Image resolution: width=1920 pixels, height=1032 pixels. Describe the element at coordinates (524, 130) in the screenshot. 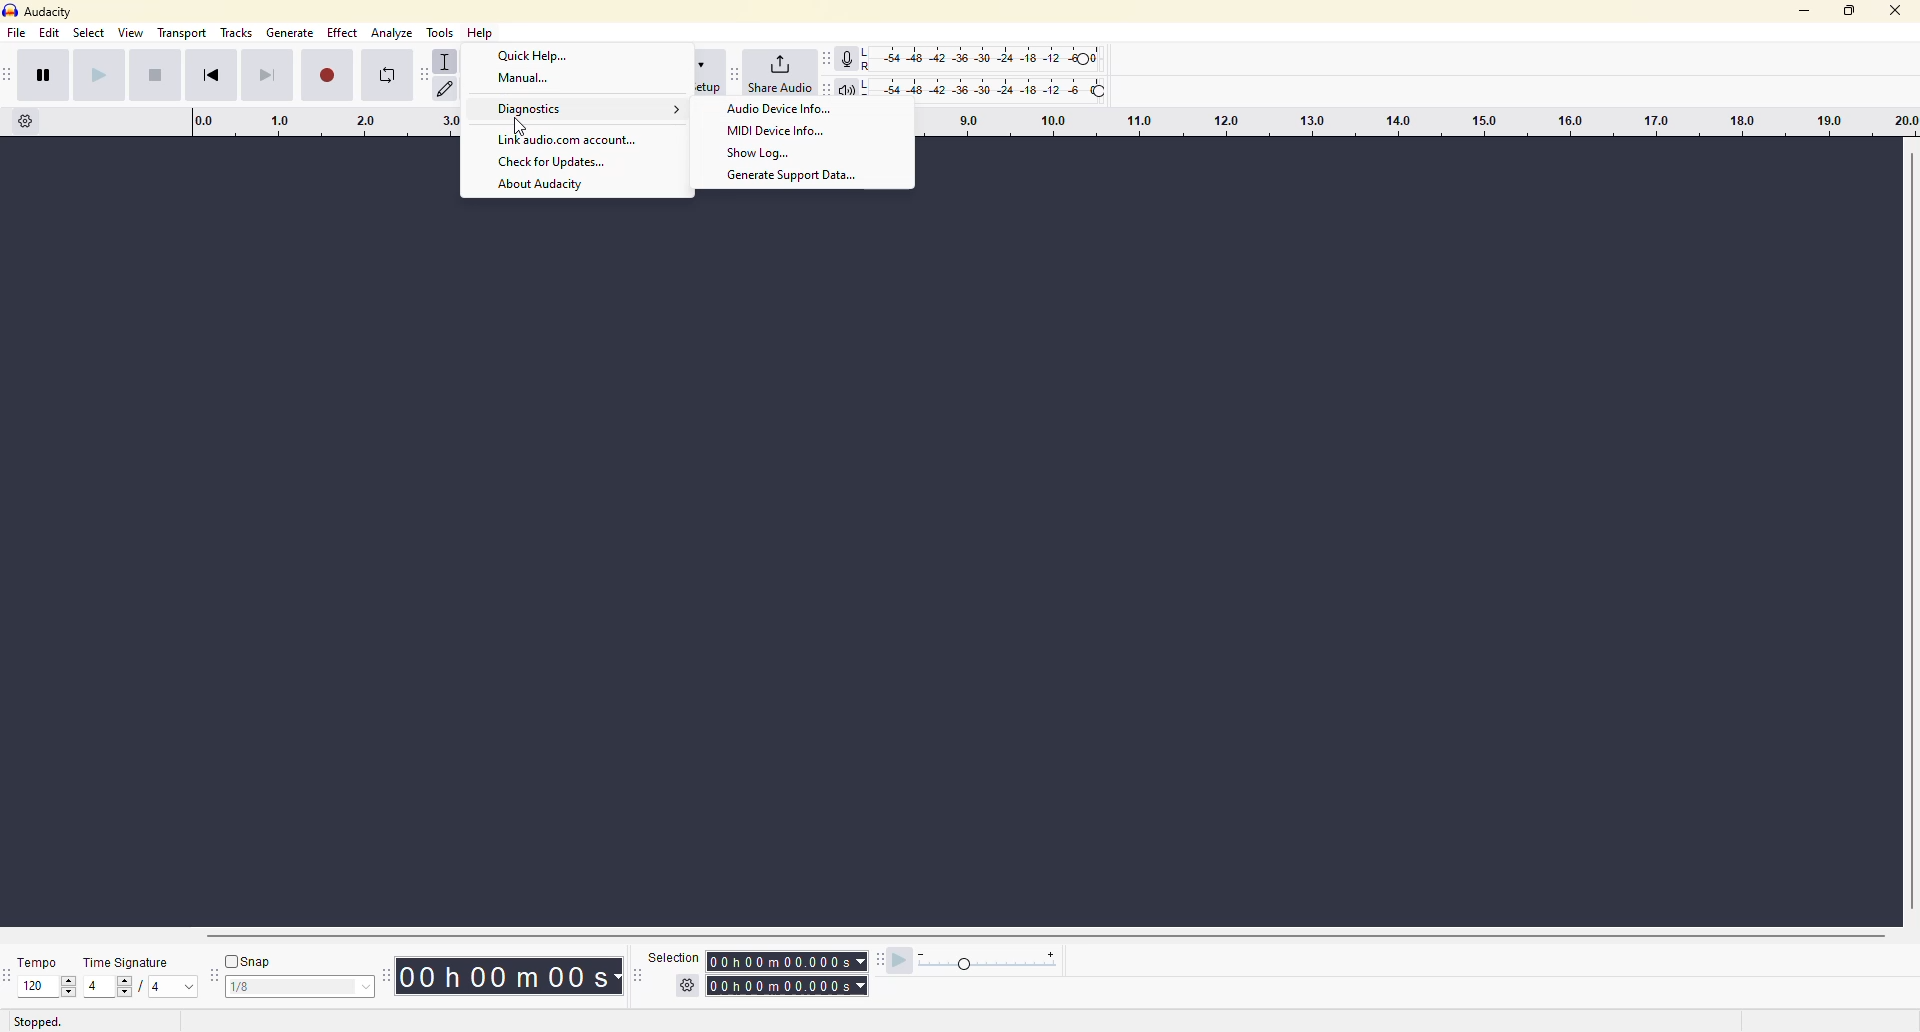

I see `cursor` at that location.